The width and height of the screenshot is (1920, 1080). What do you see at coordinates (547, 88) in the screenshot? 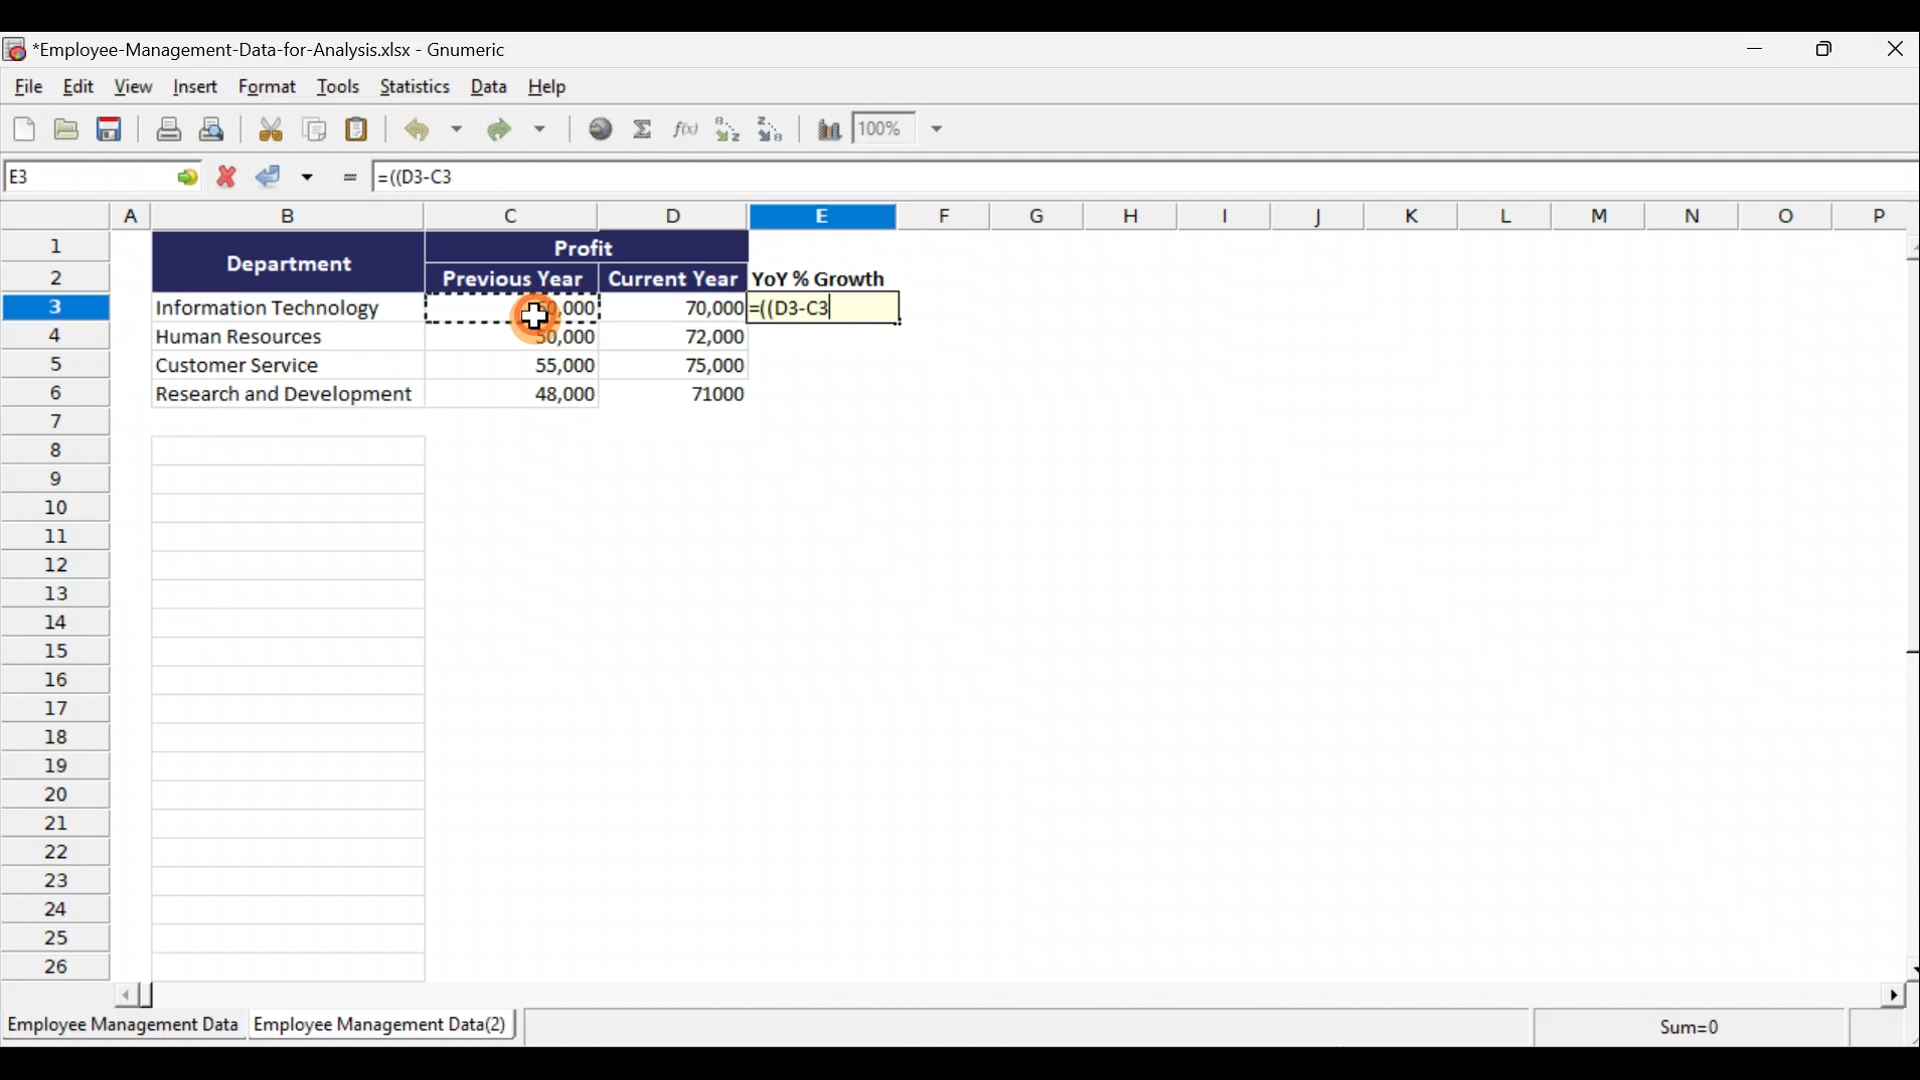
I see `Help` at bounding box center [547, 88].